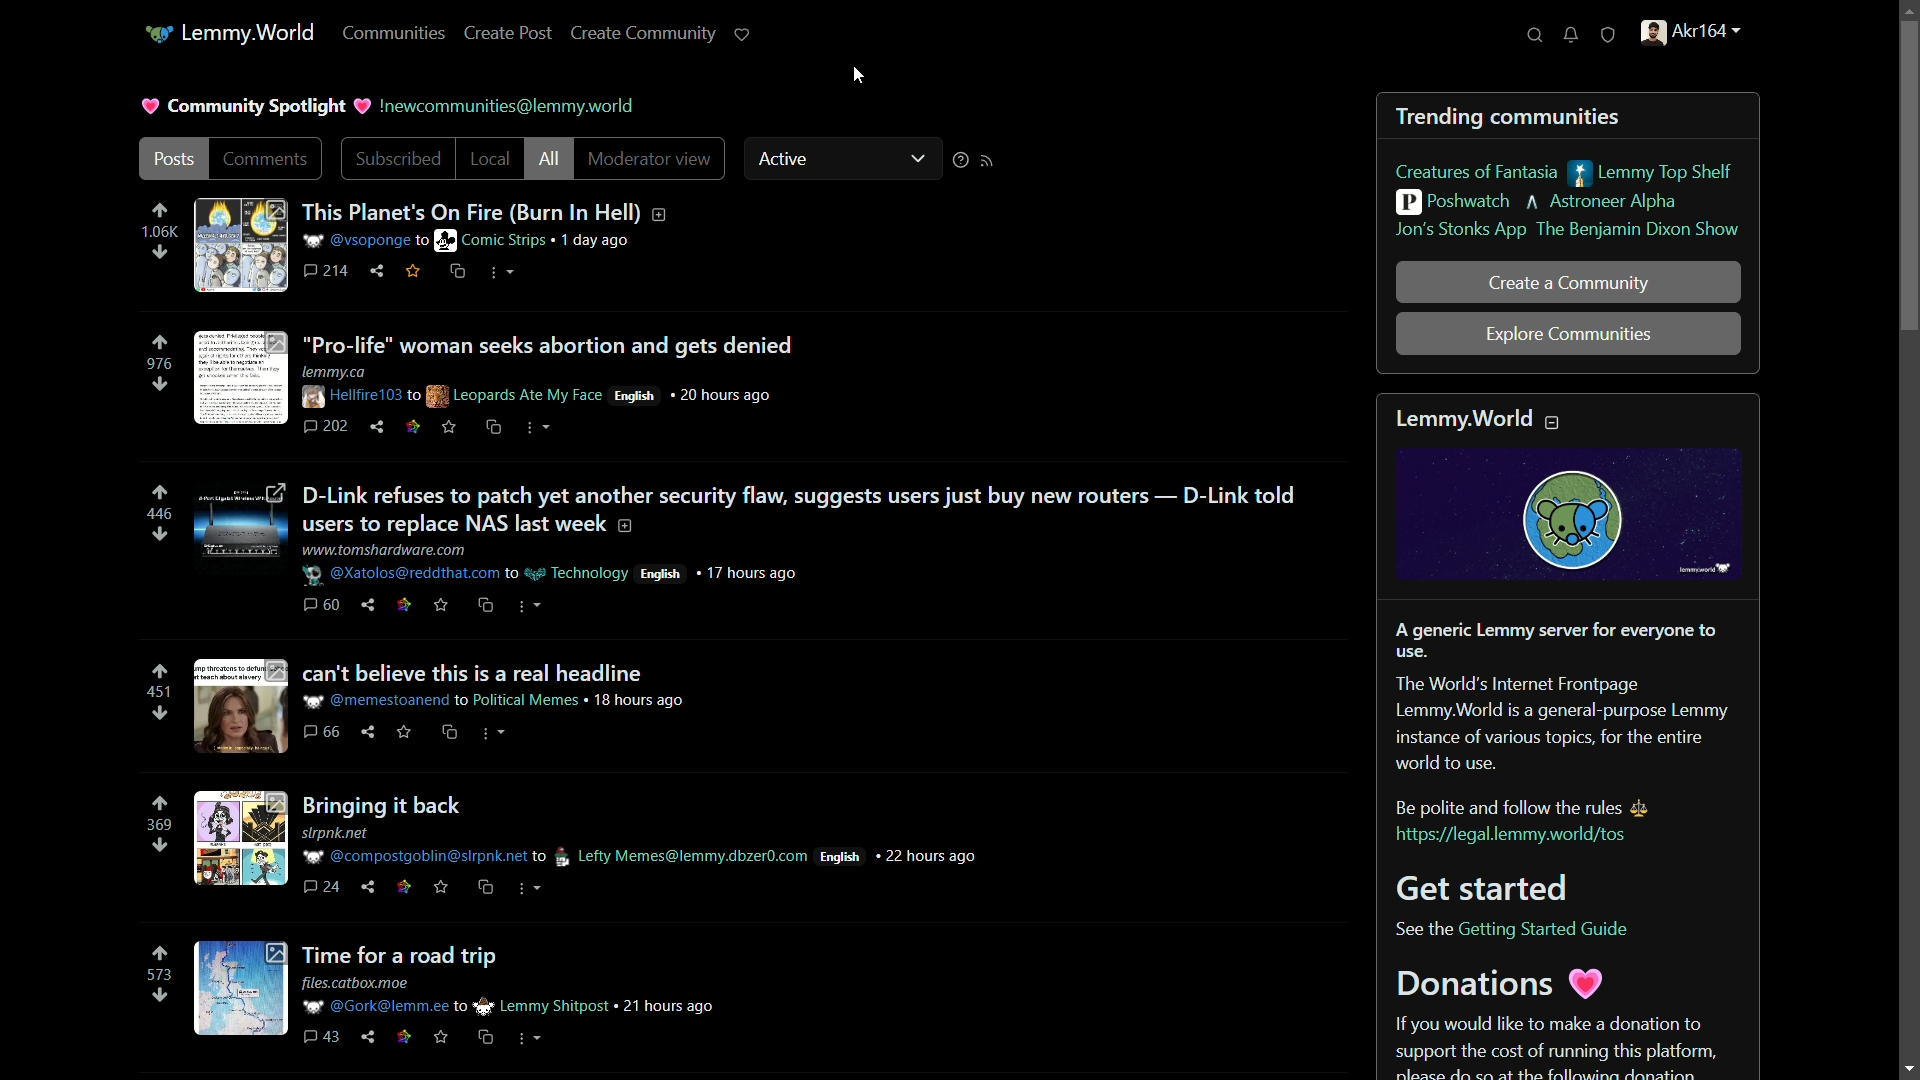 The height and width of the screenshot is (1080, 1920). What do you see at coordinates (173, 158) in the screenshot?
I see `posts` at bounding box center [173, 158].